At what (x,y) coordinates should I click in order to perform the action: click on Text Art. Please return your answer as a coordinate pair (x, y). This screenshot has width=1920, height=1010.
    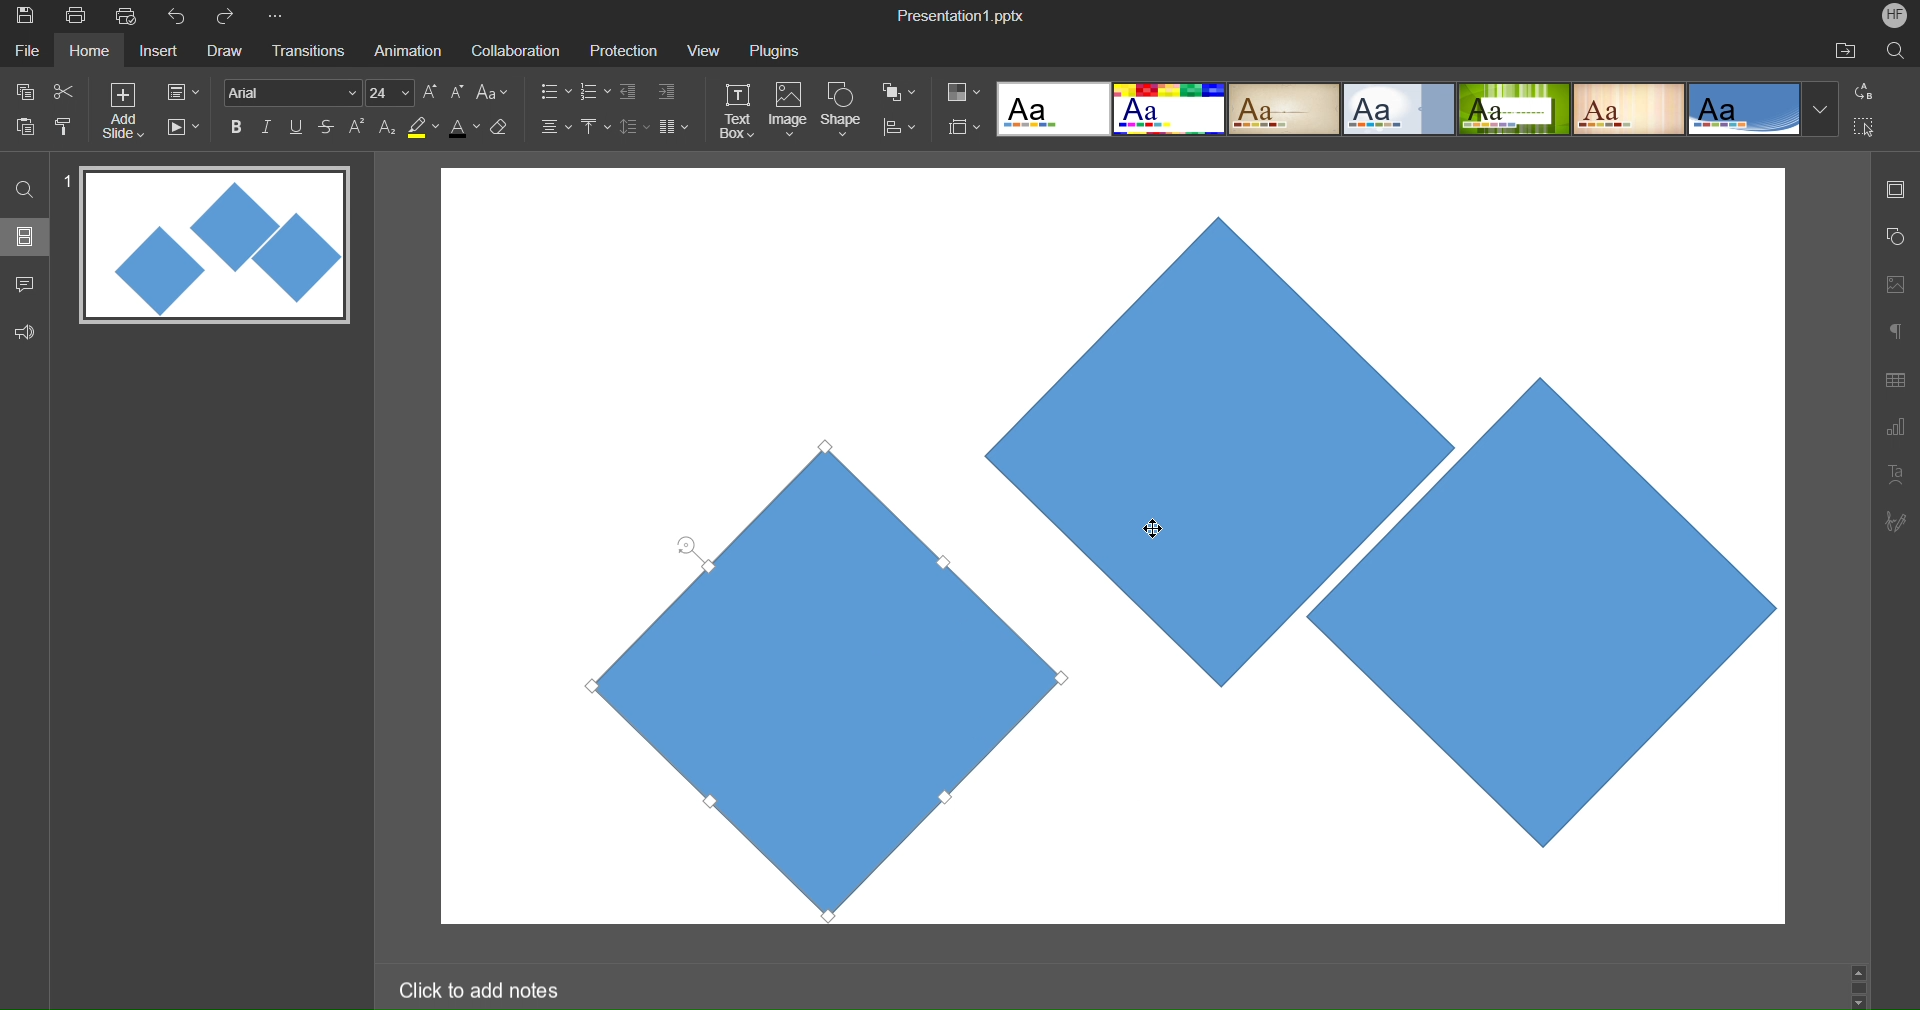
    Looking at the image, I should click on (1896, 472).